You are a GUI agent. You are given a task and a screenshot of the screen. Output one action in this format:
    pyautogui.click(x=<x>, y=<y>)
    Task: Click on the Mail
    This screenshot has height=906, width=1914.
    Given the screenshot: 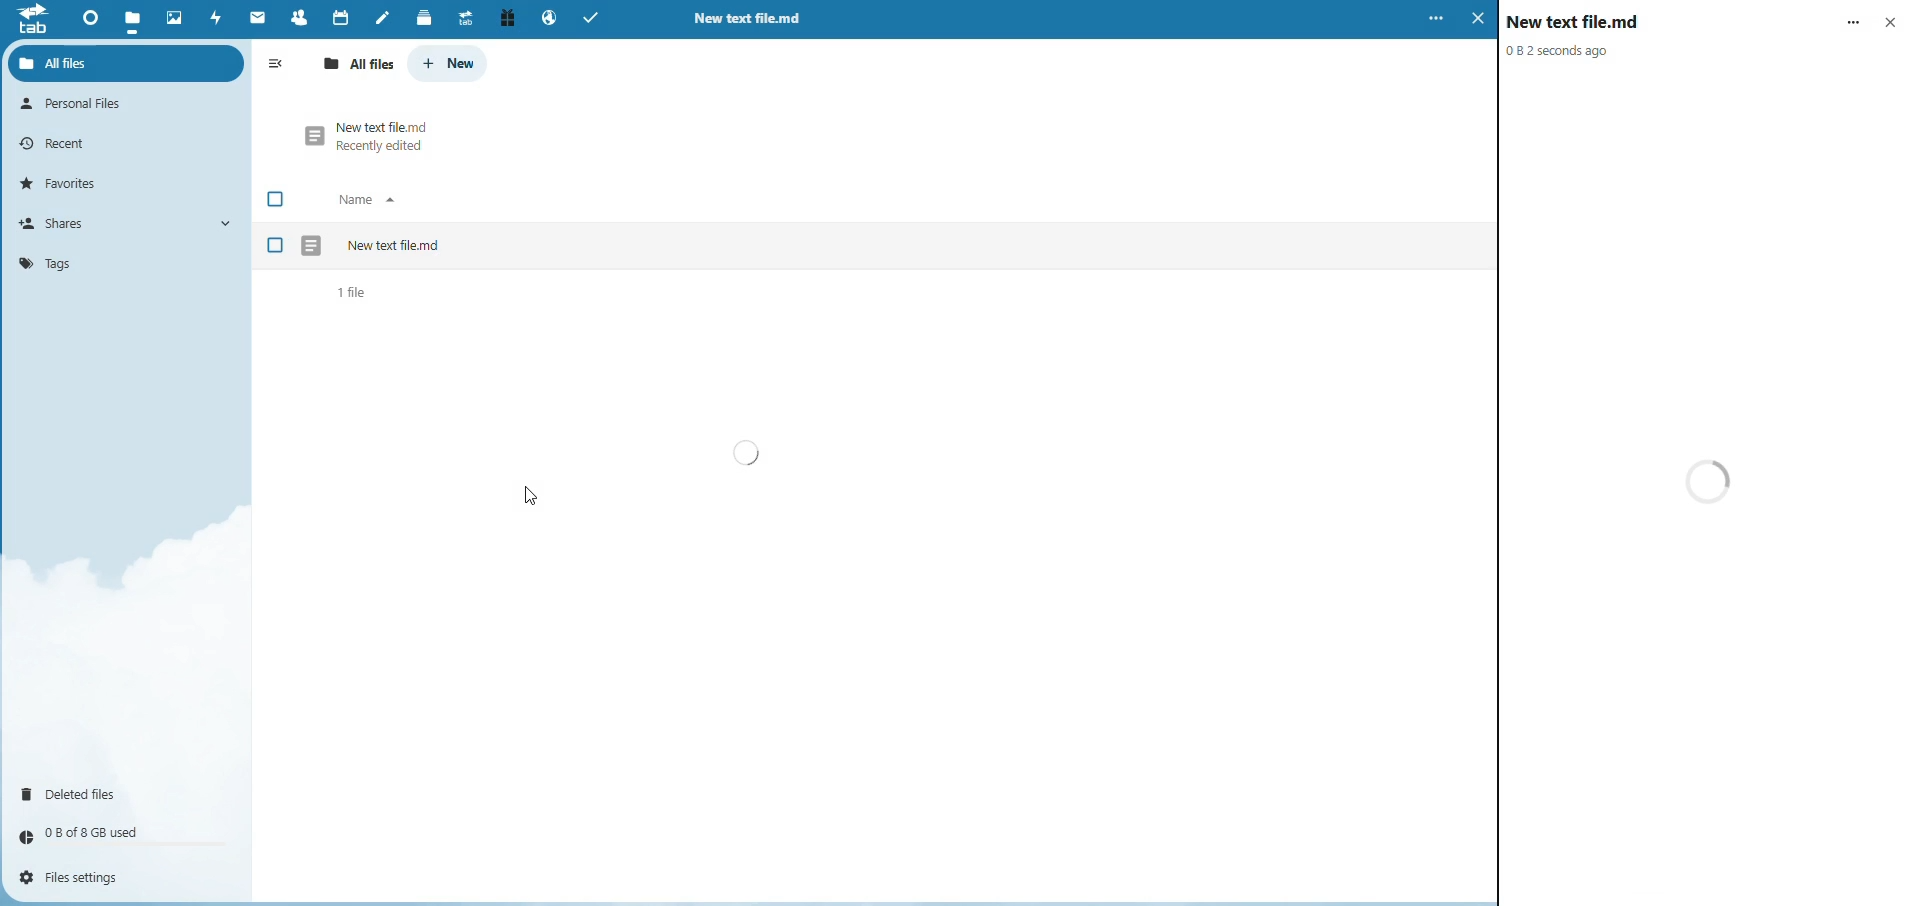 What is the action you would take?
    pyautogui.click(x=258, y=19)
    